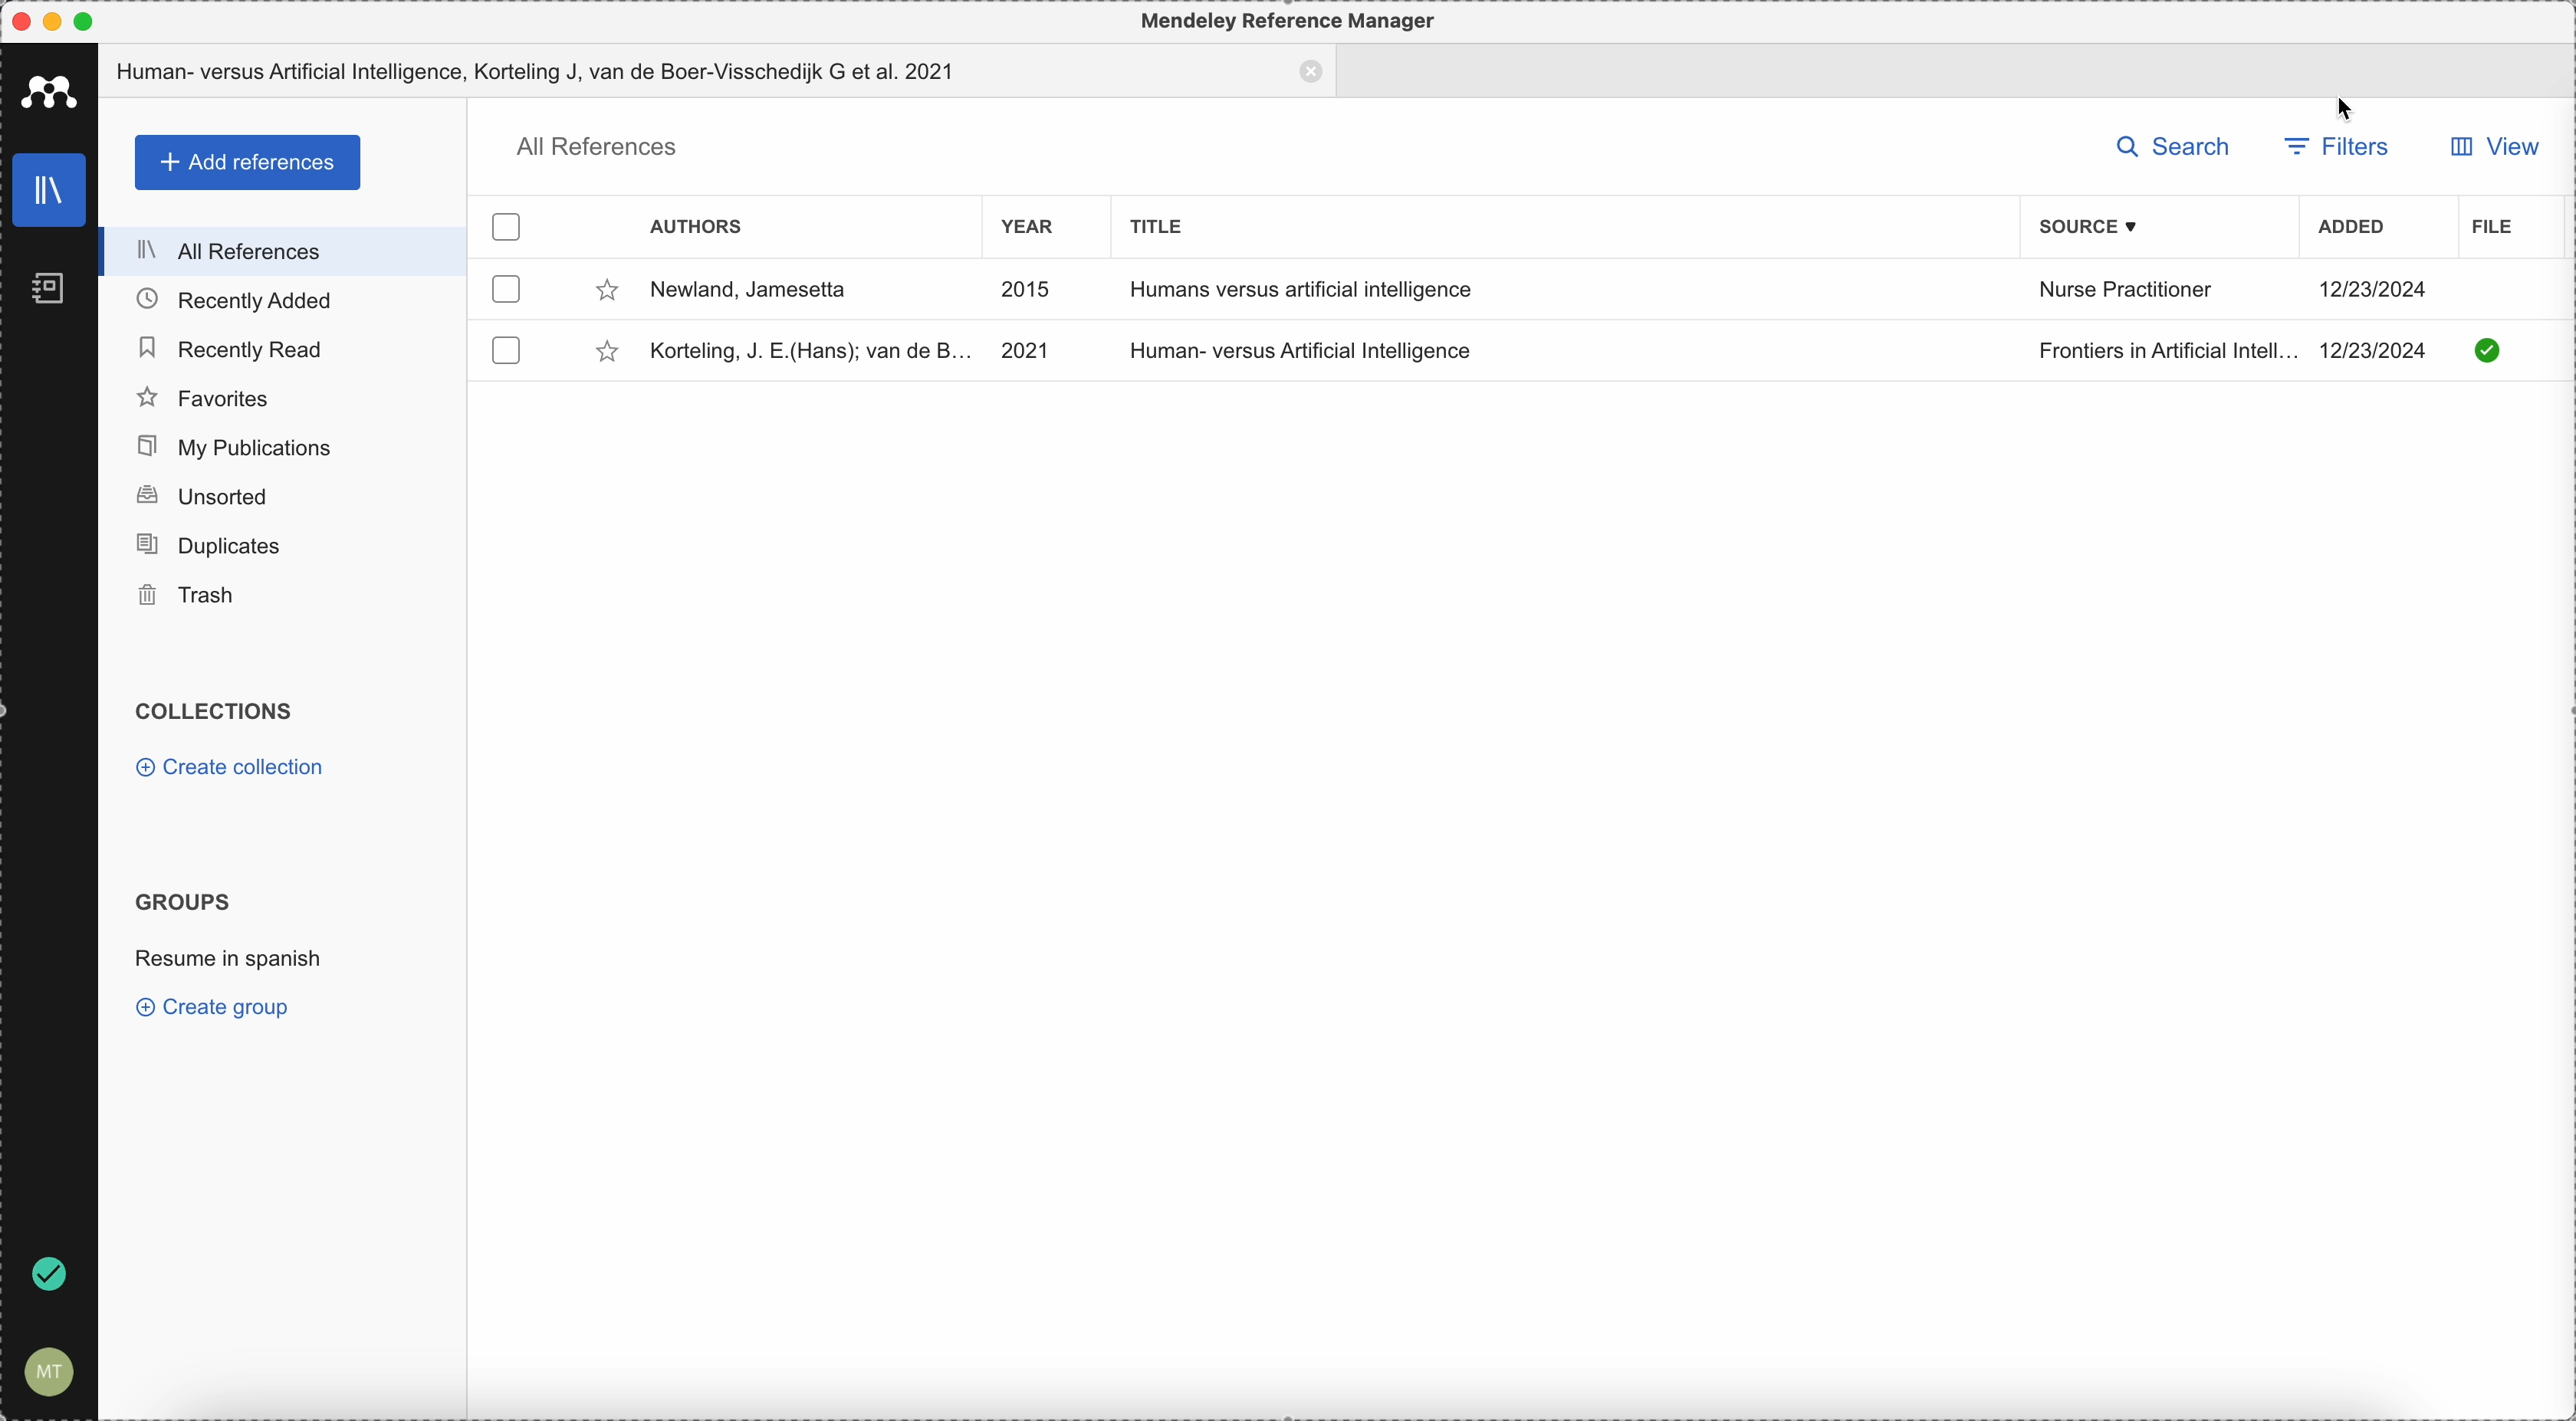 The image size is (2576, 1421). What do you see at coordinates (48, 91) in the screenshot?
I see `Mendeley icon` at bounding box center [48, 91].